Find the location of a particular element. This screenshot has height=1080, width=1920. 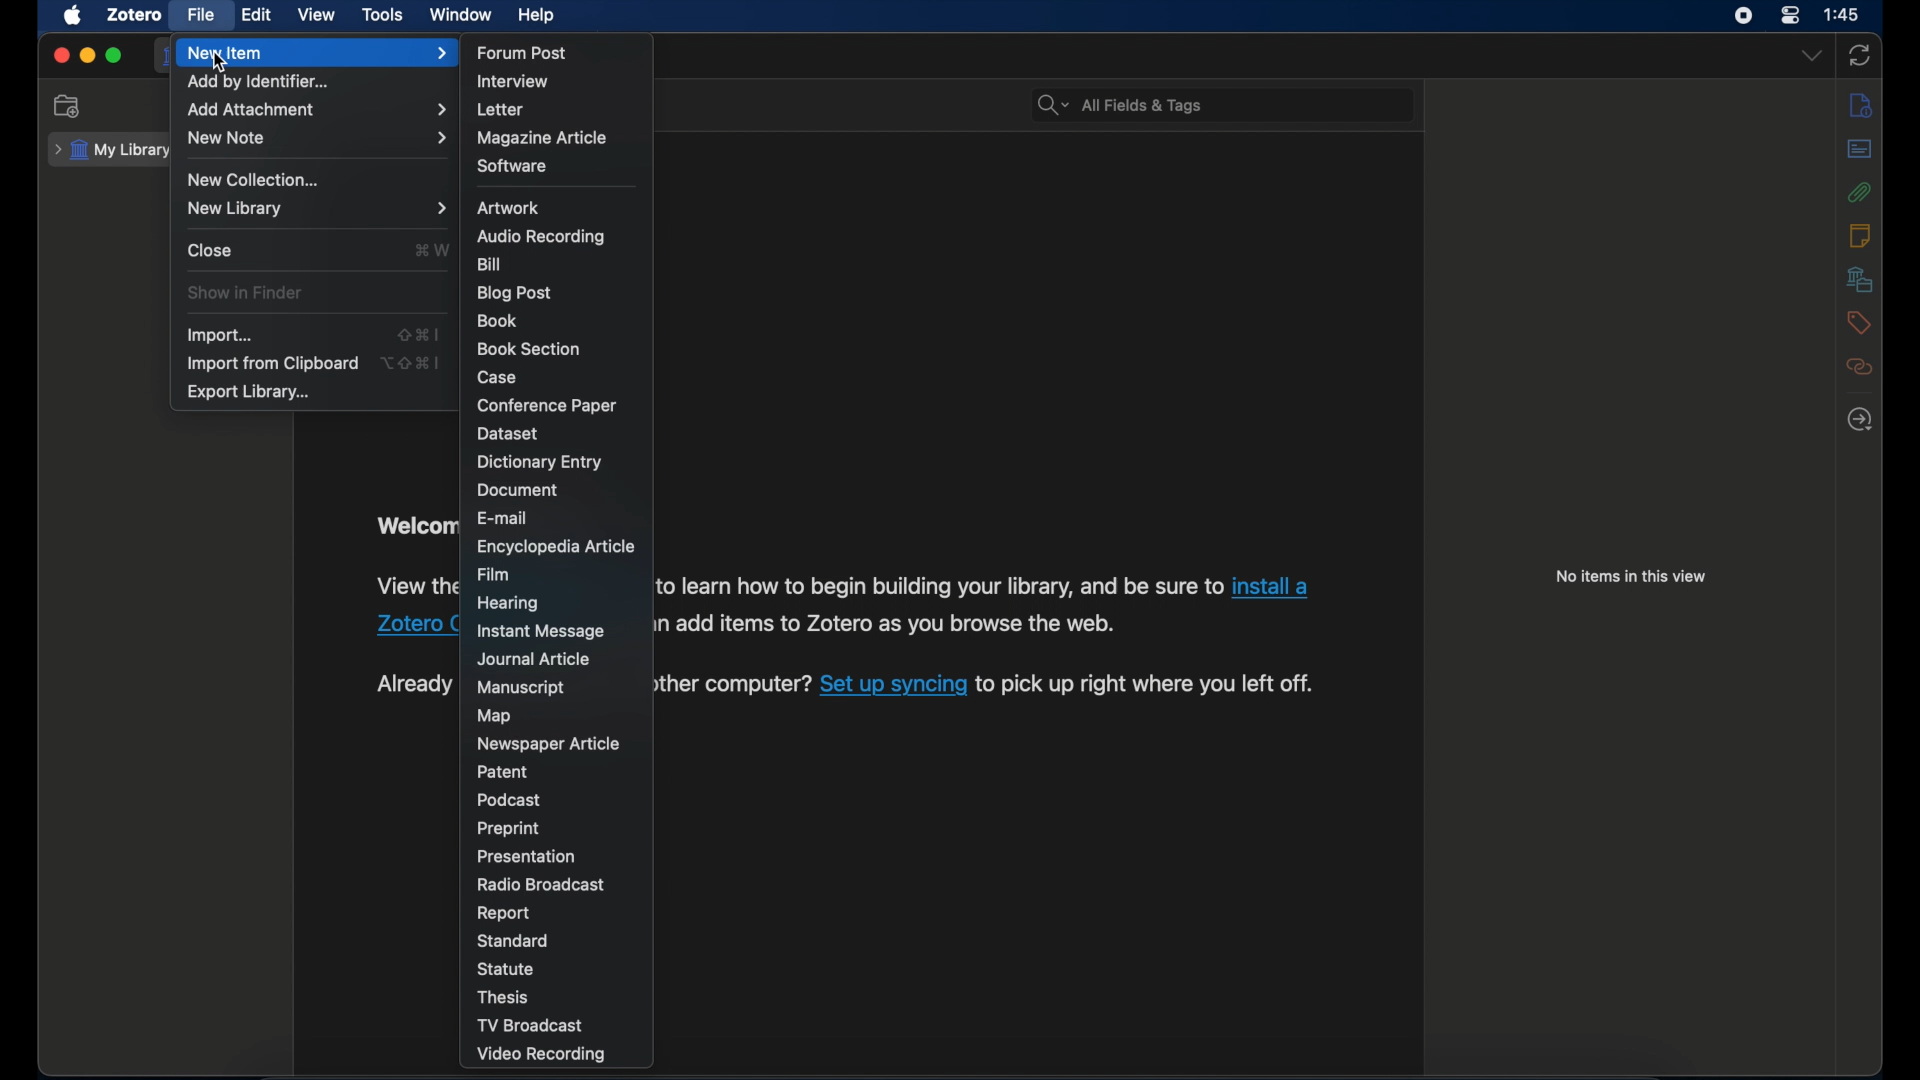

import from clipboard is located at coordinates (271, 363).